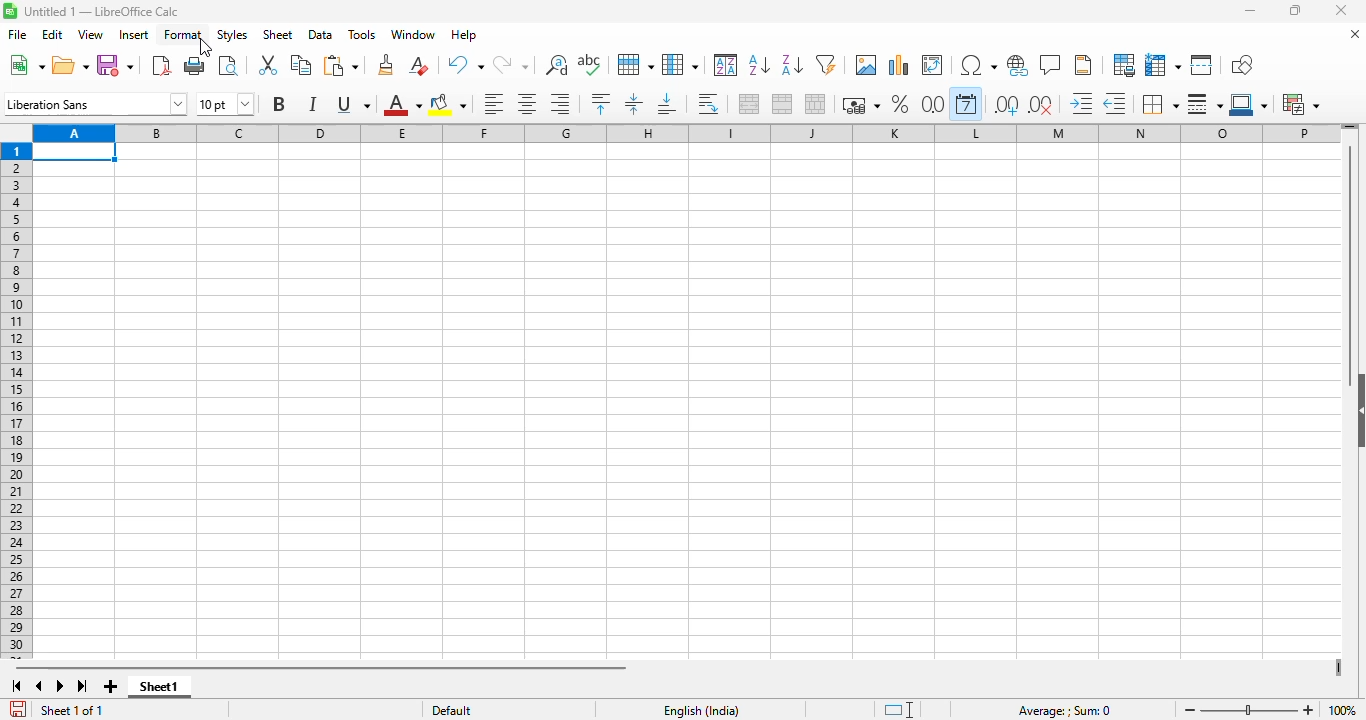  Describe the element at coordinates (667, 104) in the screenshot. I see `align bottom` at that location.